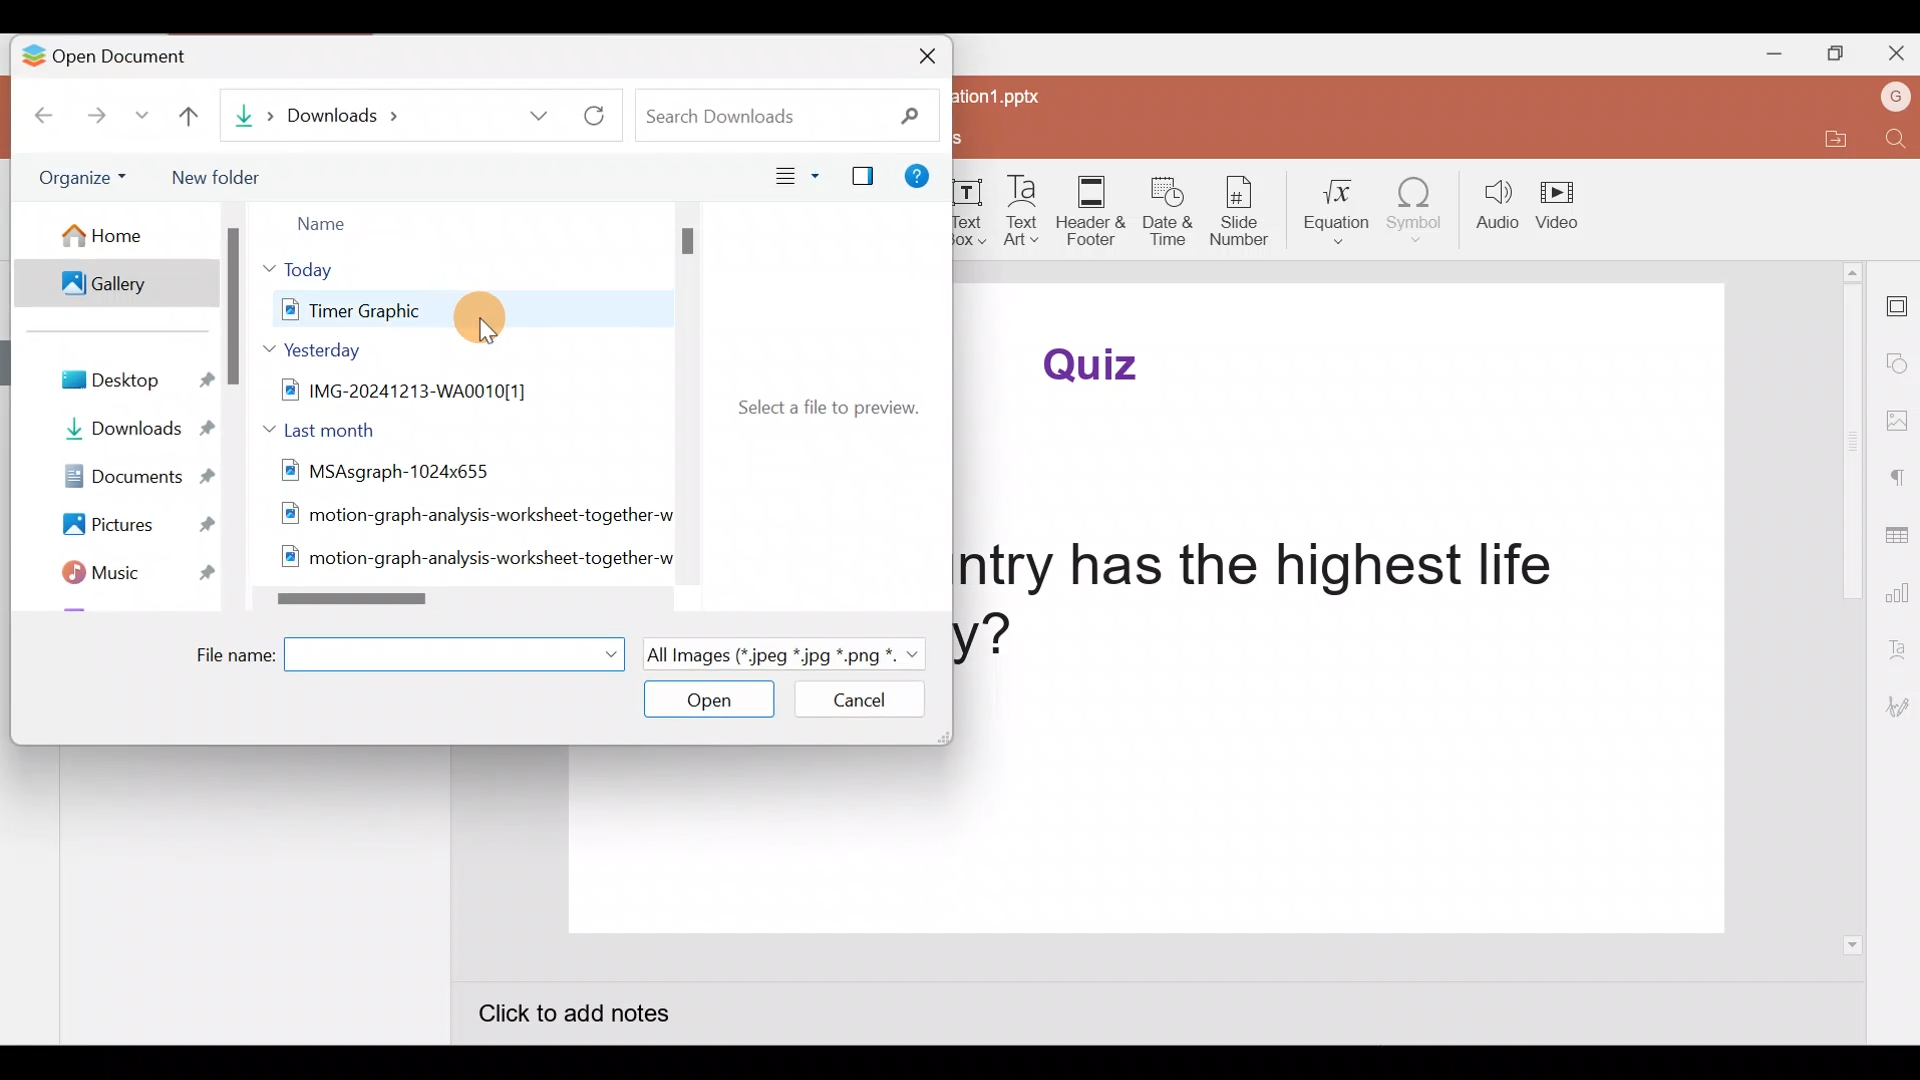 This screenshot has width=1920, height=1080. What do you see at coordinates (391, 113) in the screenshot?
I see `Downloads` at bounding box center [391, 113].